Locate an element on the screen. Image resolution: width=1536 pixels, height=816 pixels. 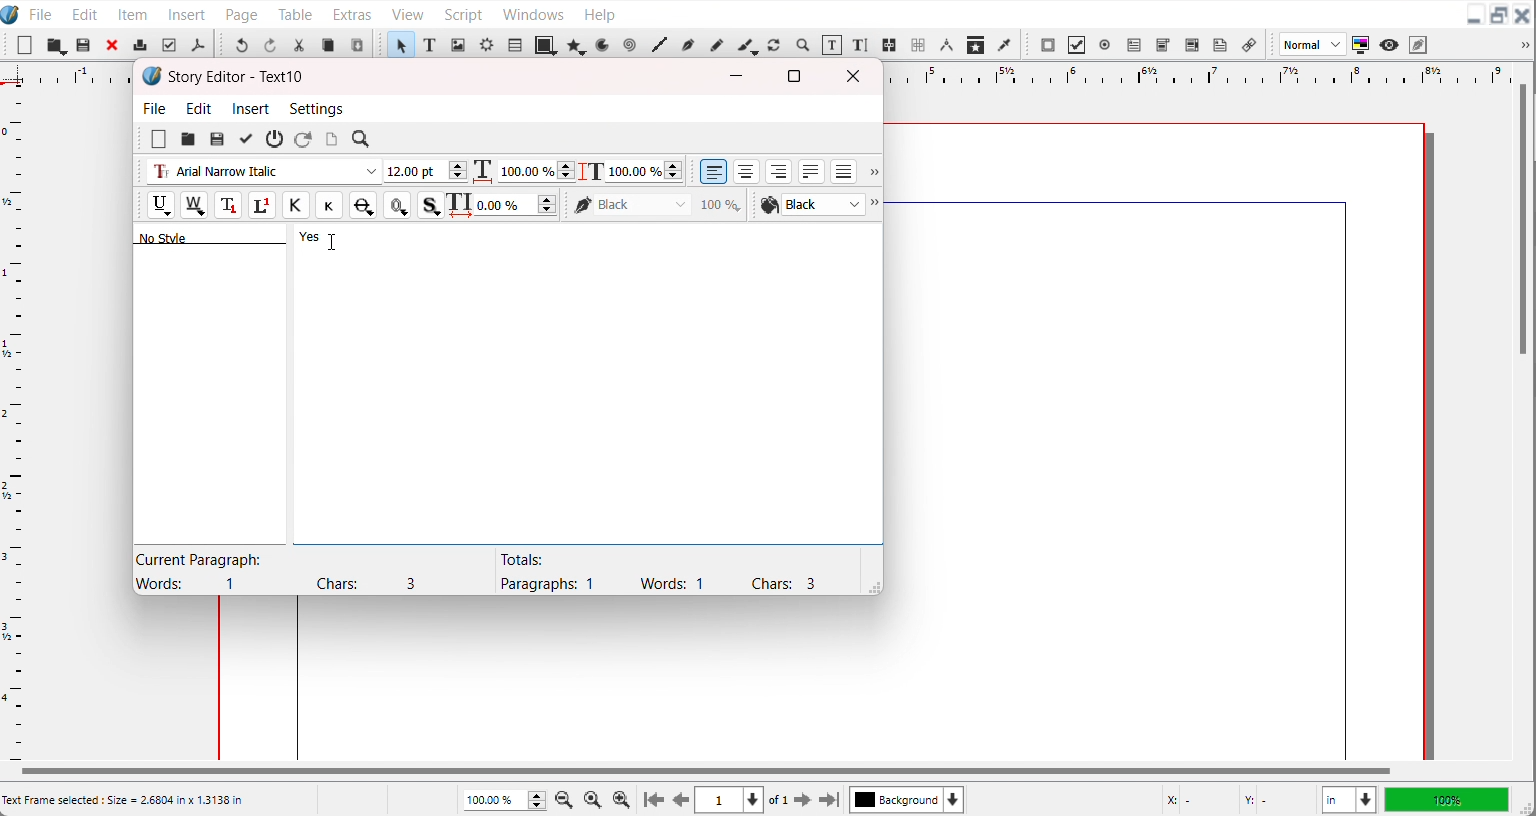
Drop down box is located at coordinates (1522, 45).